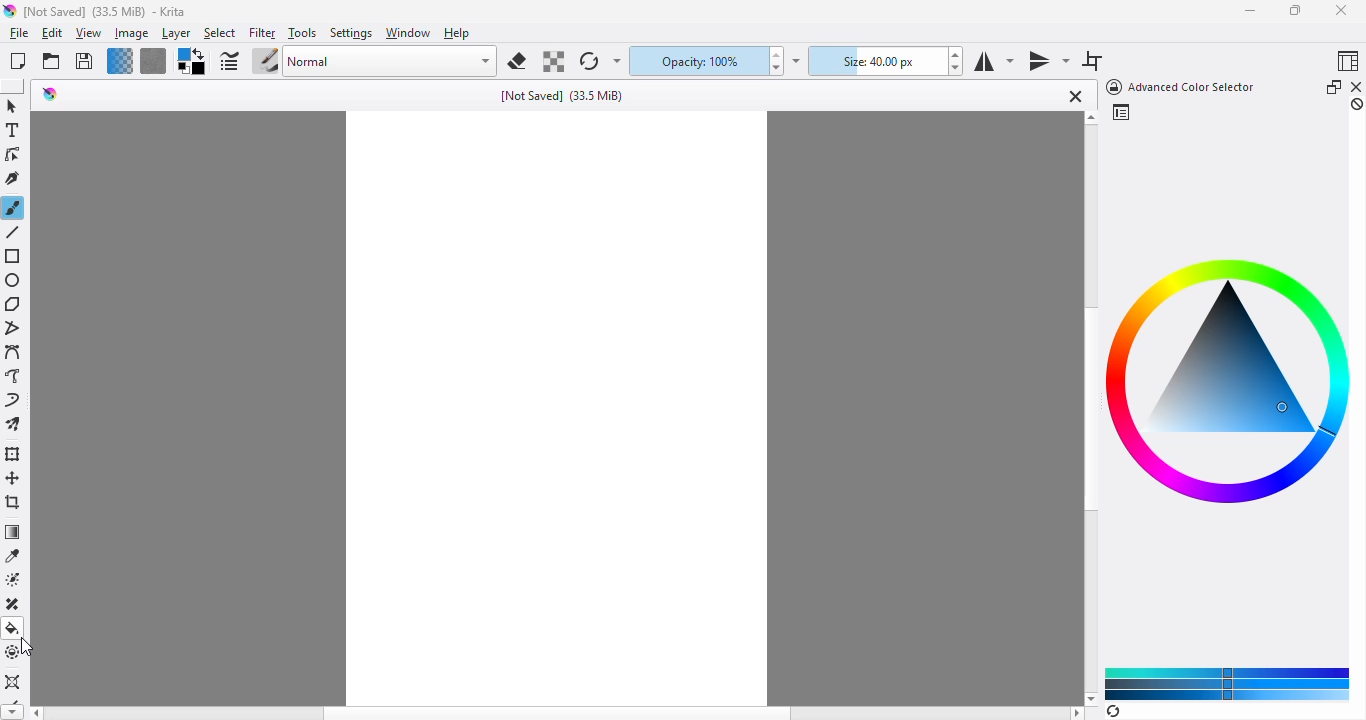 Image resolution: width=1366 pixels, height=720 pixels. Describe the element at coordinates (50, 94) in the screenshot. I see `logo` at that location.